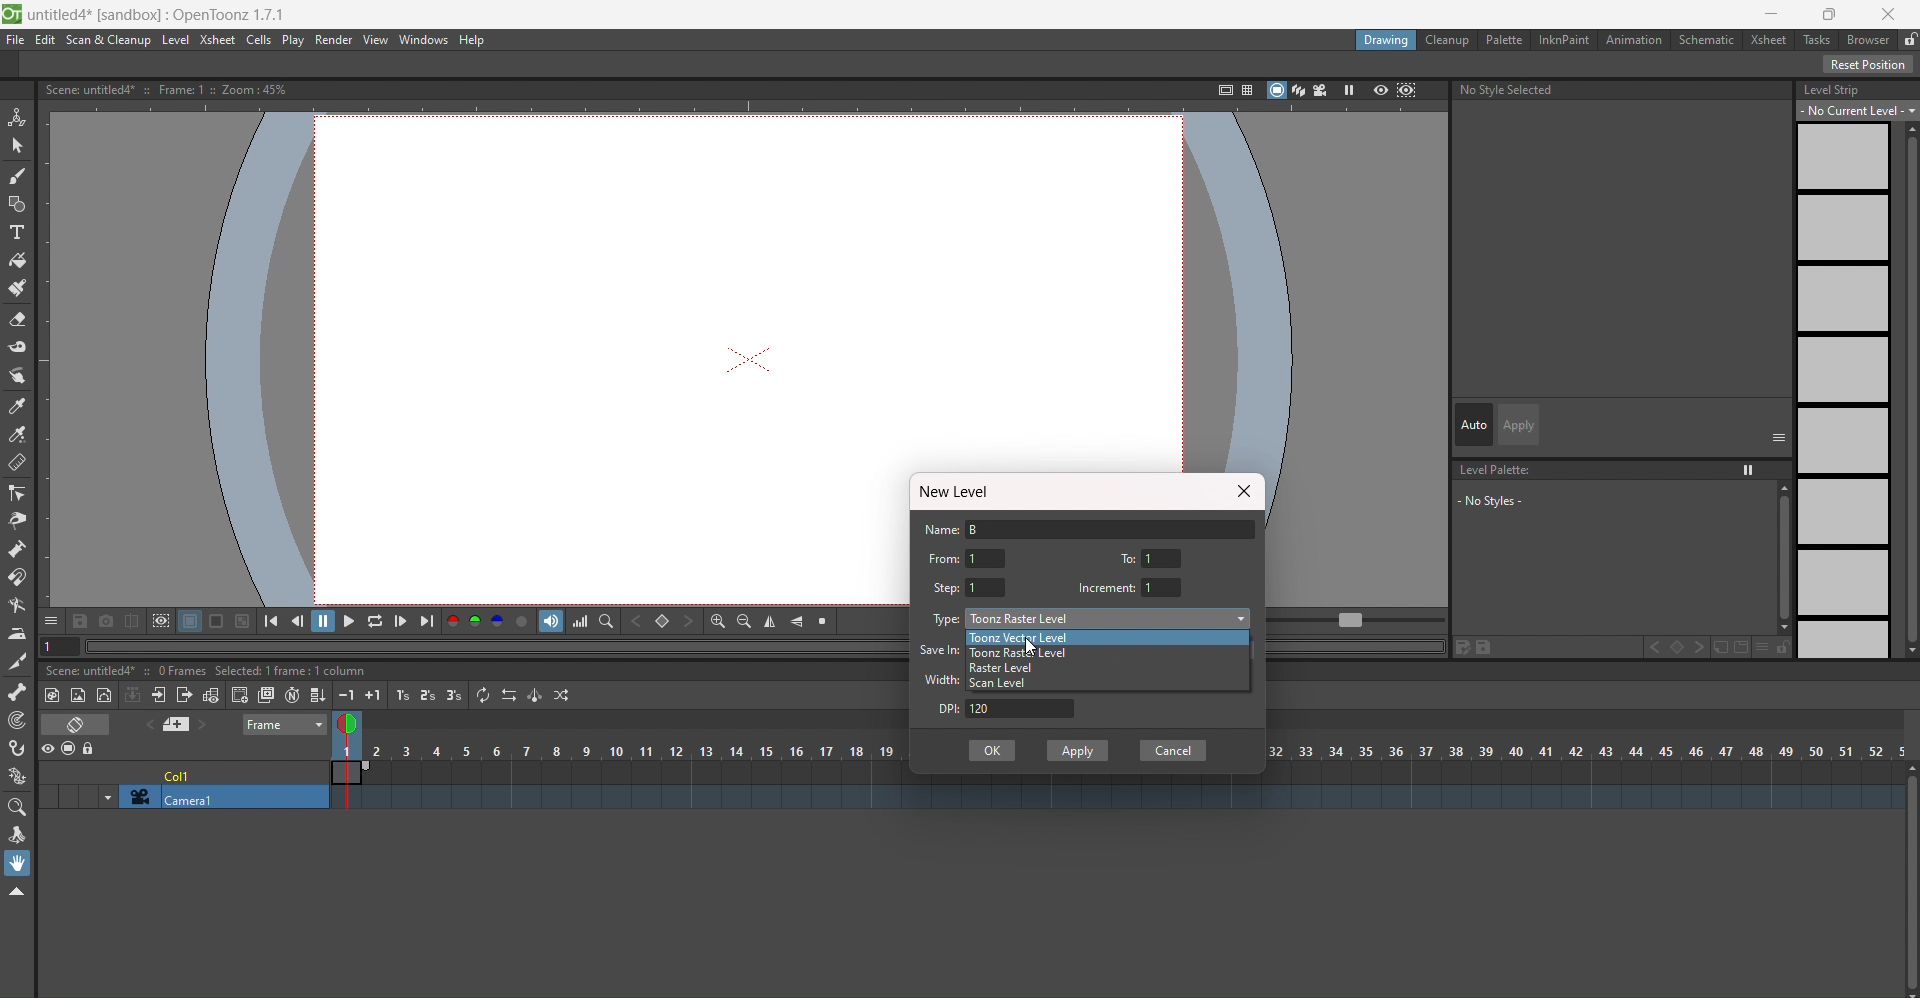 The height and width of the screenshot is (998, 1920). Describe the element at coordinates (1750, 470) in the screenshot. I see `option` at that location.